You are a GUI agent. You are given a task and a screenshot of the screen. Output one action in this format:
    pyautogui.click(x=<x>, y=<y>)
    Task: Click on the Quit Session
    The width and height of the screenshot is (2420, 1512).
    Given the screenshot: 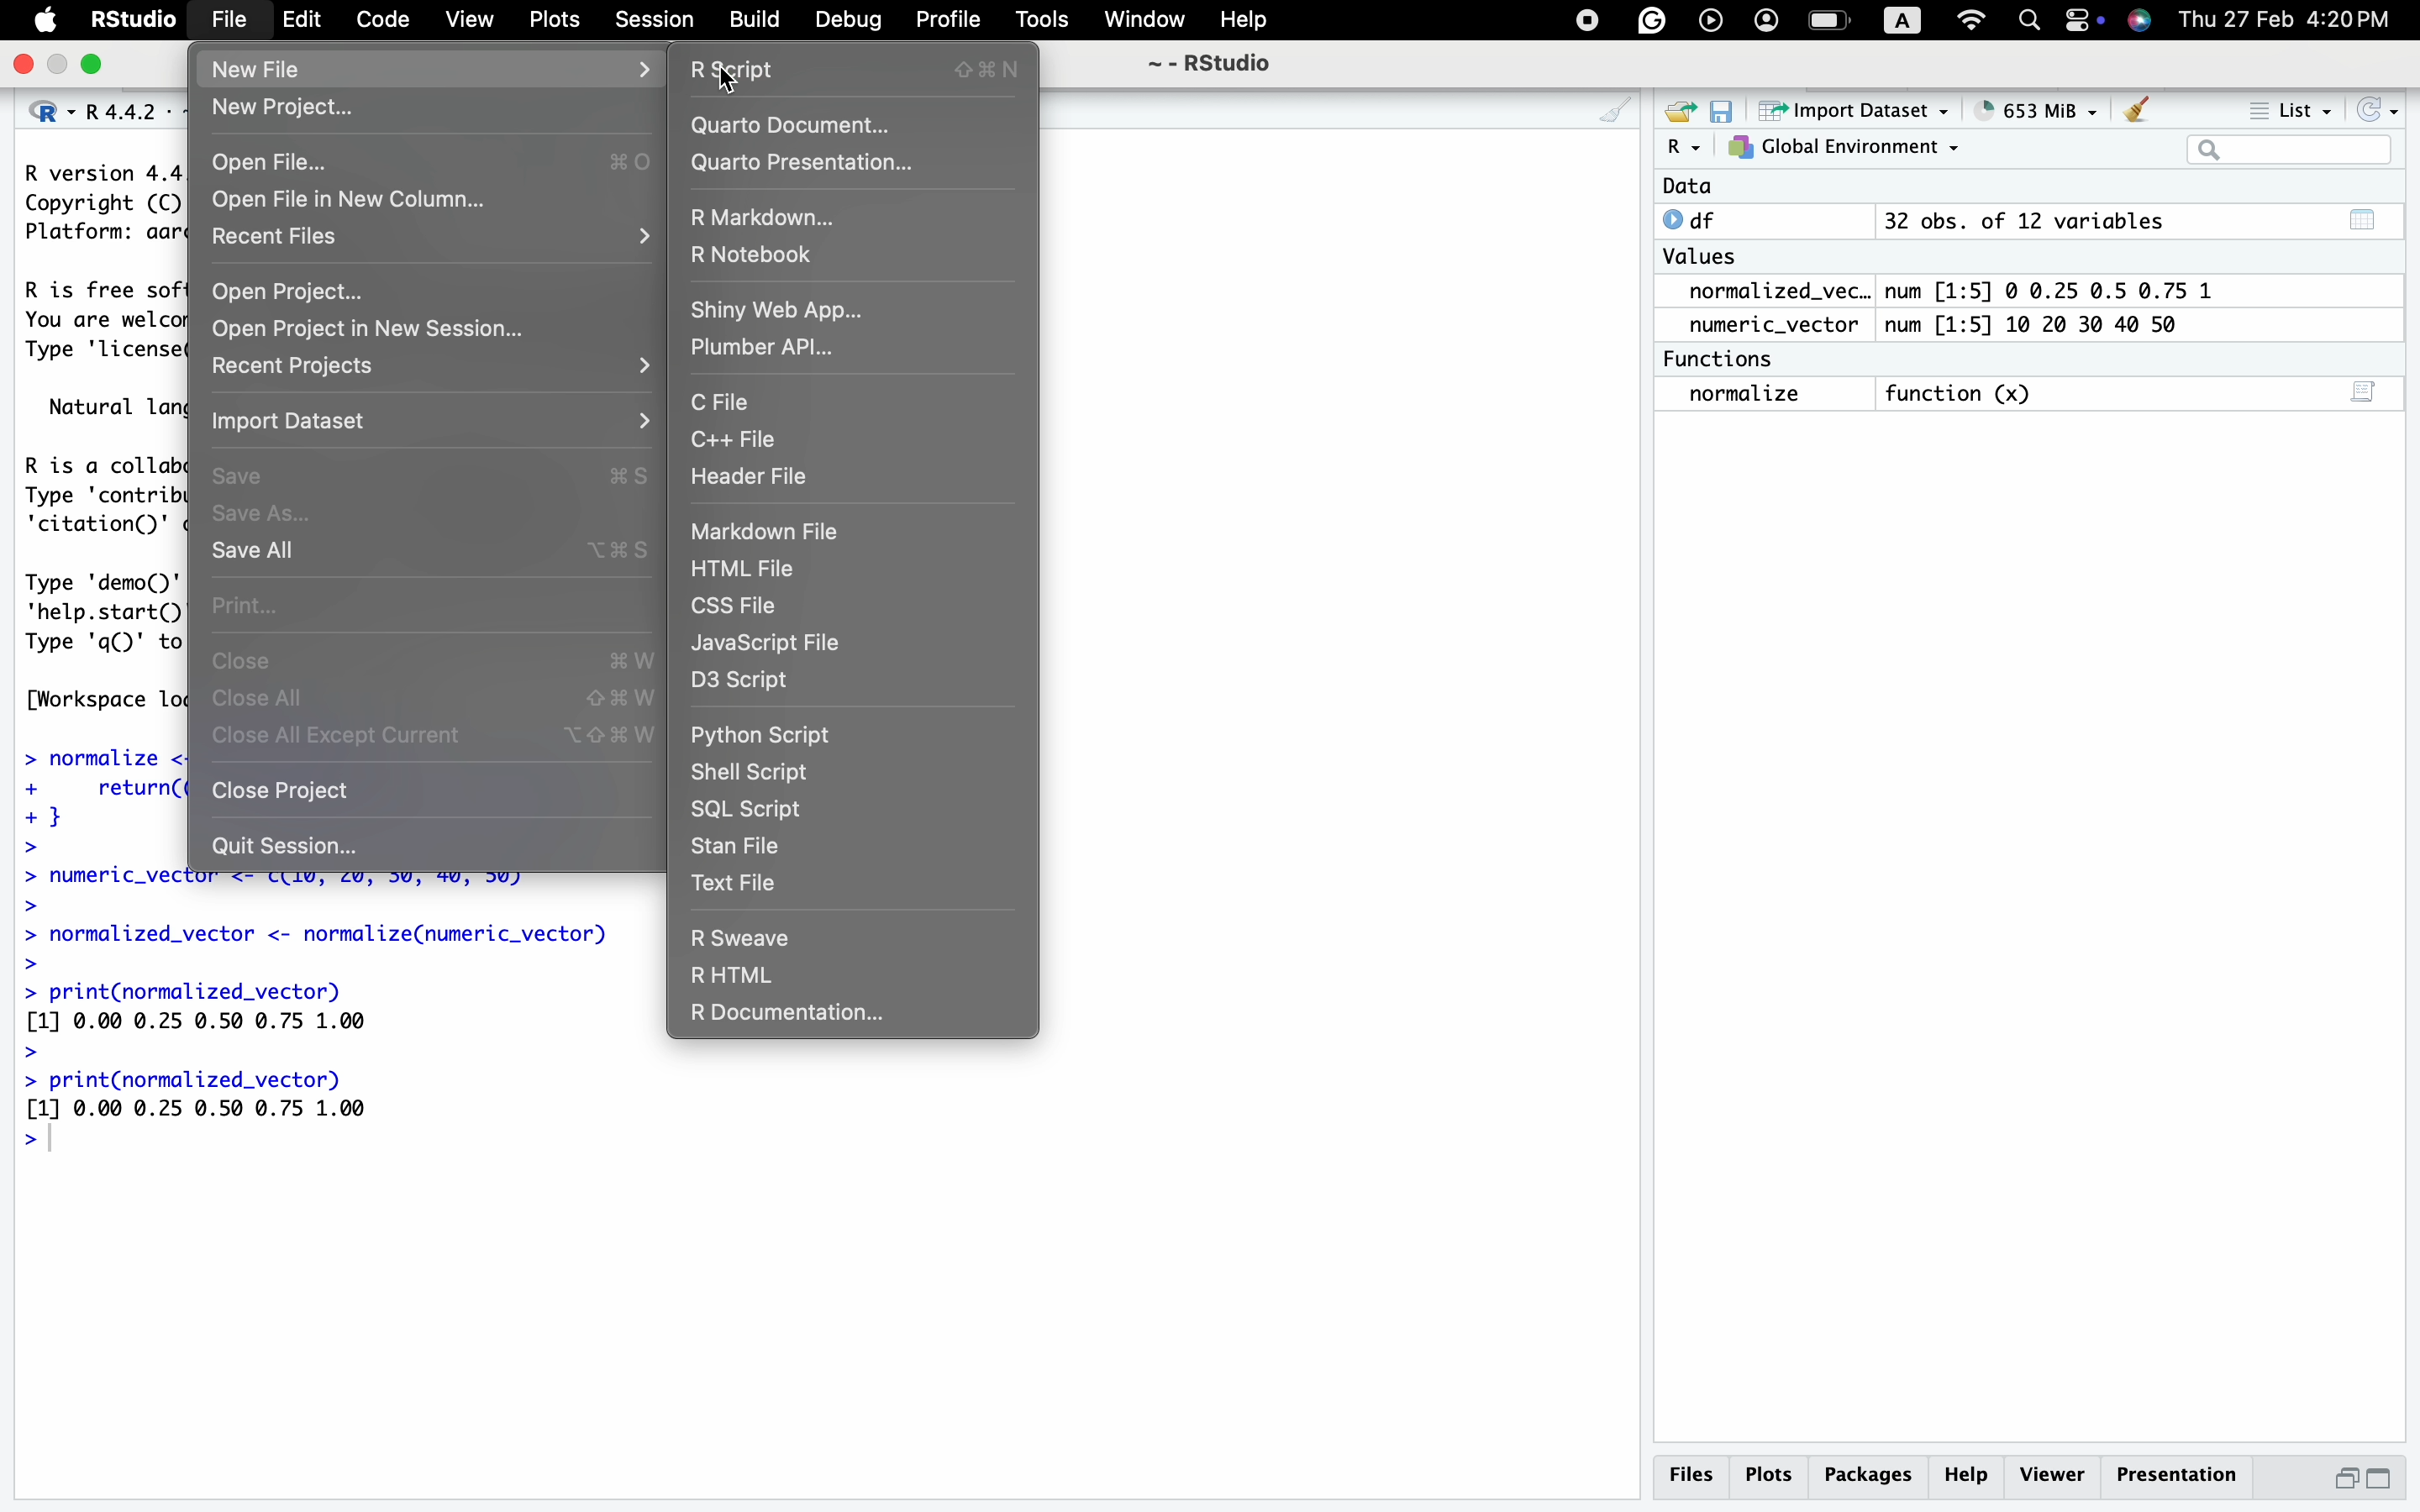 What is the action you would take?
    pyautogui.click(x=287, y=847)
    